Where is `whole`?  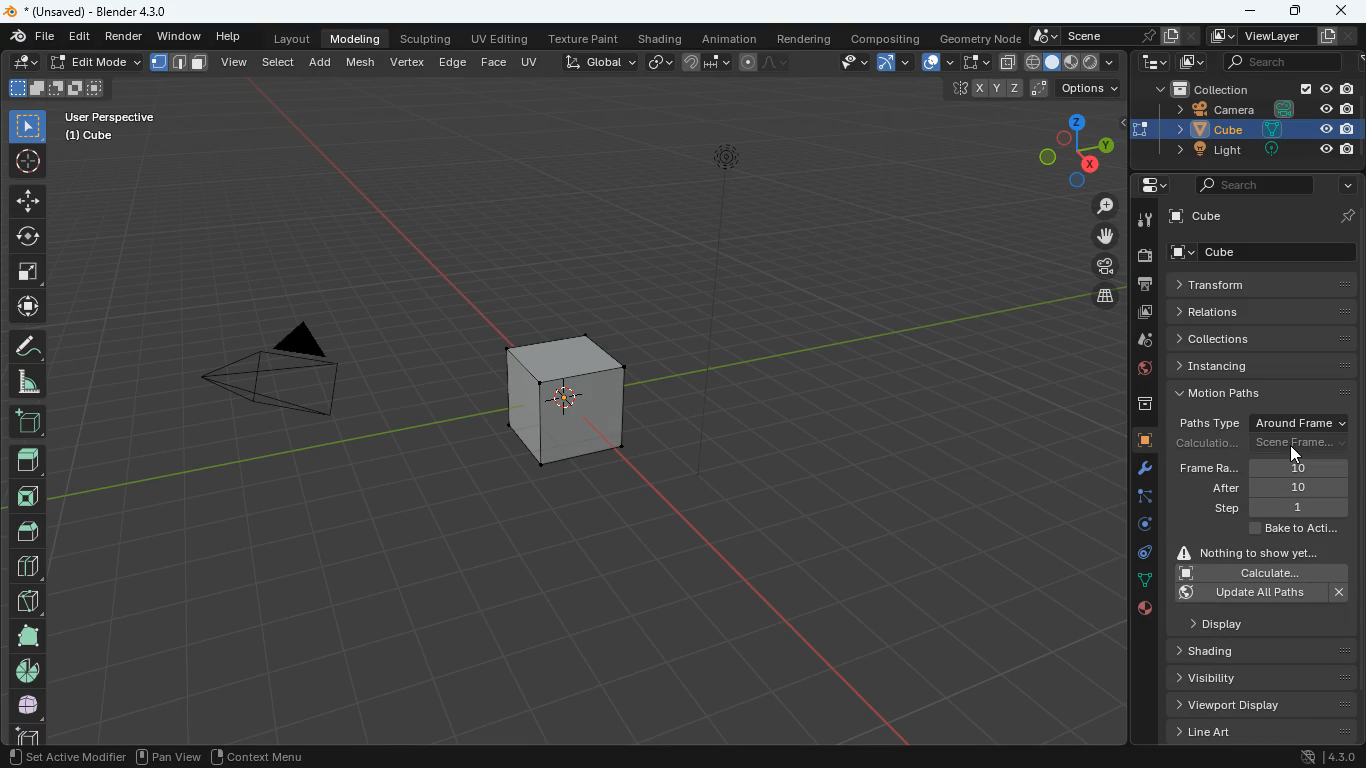
whole is located at coordinates (26, 635).